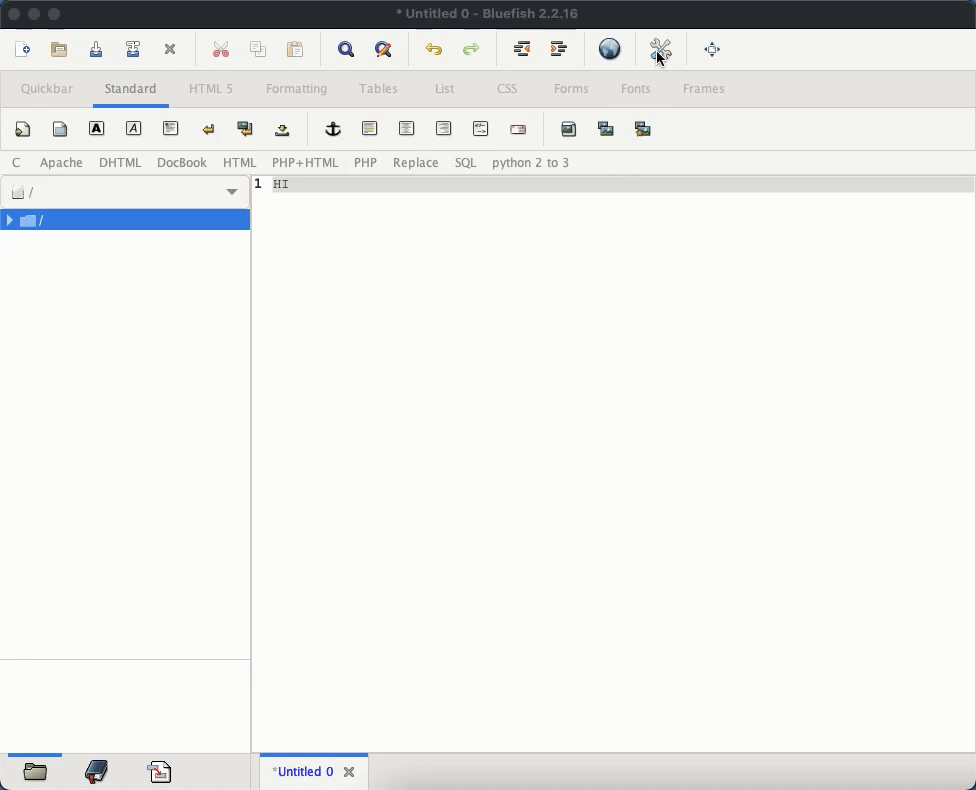 Image resolution: width=976 pixels, height=790 pixels. I want to click on quickbar, so click(47, 89).